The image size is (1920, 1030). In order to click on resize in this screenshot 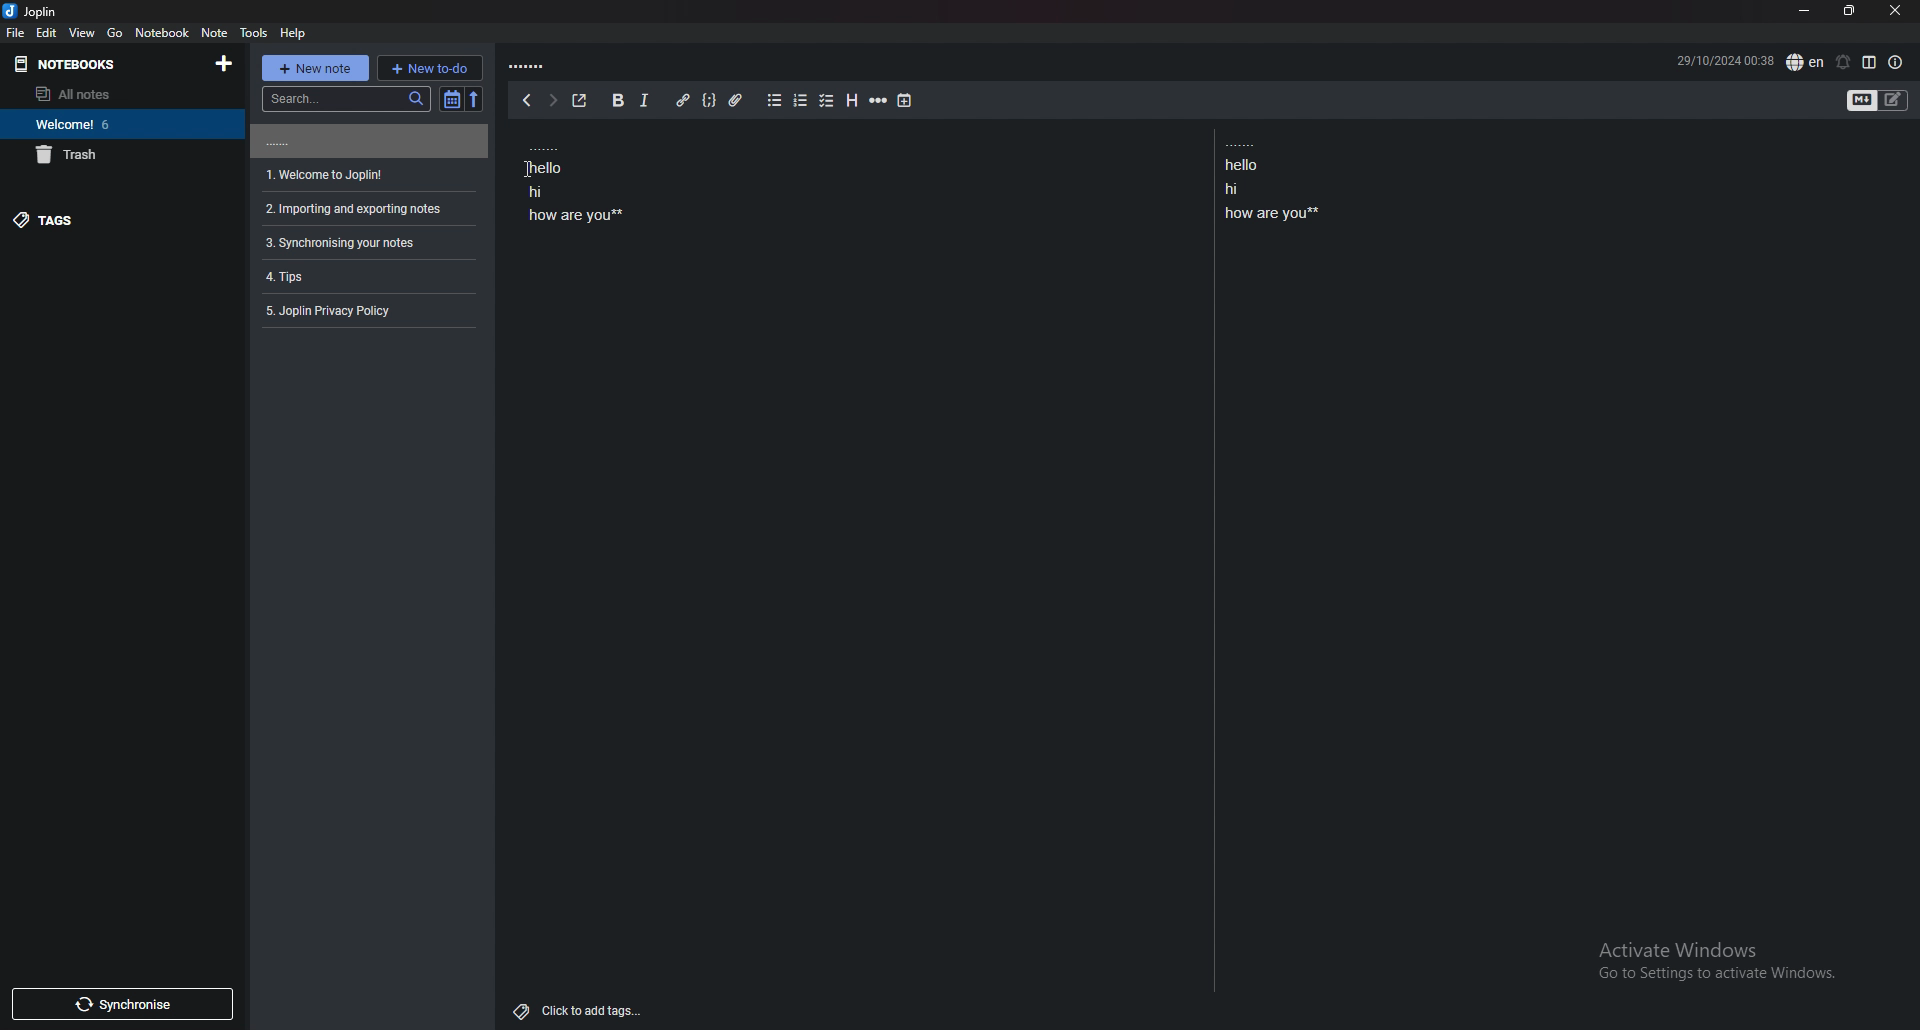, I will do `click(1850, 11)`.